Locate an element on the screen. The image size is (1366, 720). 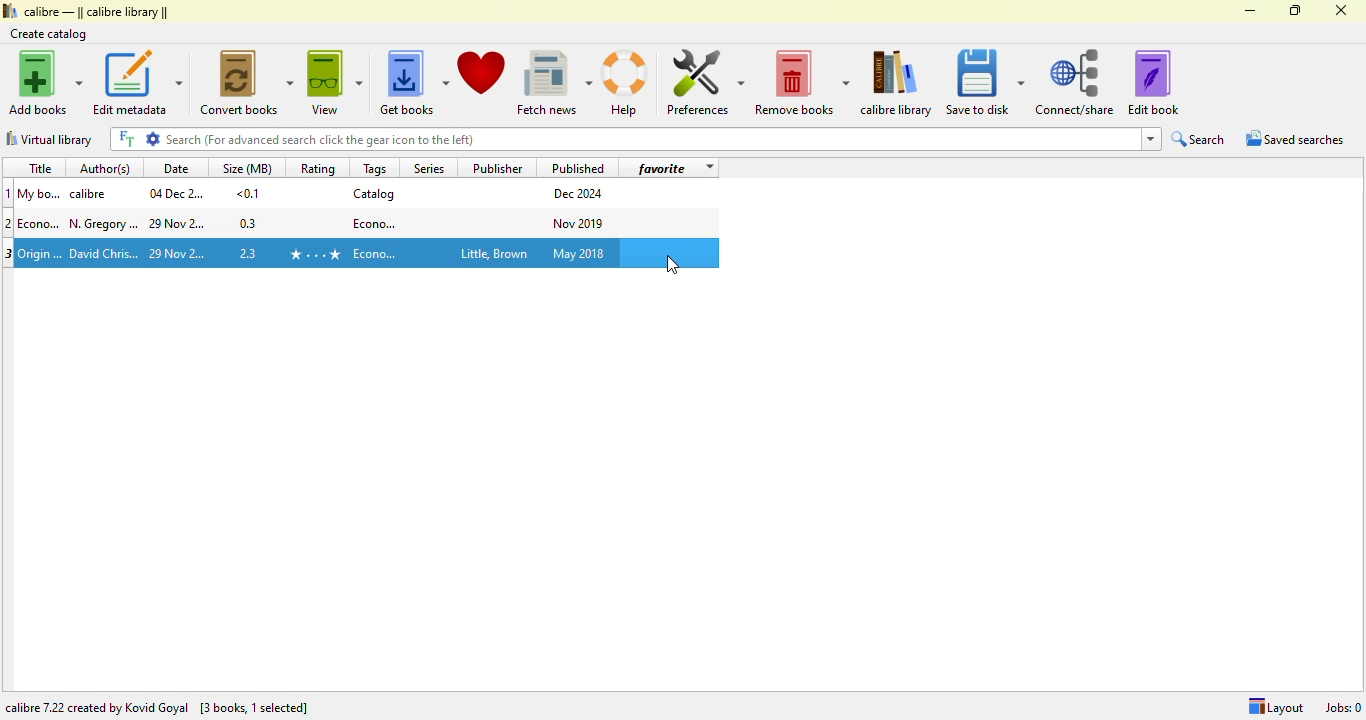
cursor is located at coordinates (672, 265).